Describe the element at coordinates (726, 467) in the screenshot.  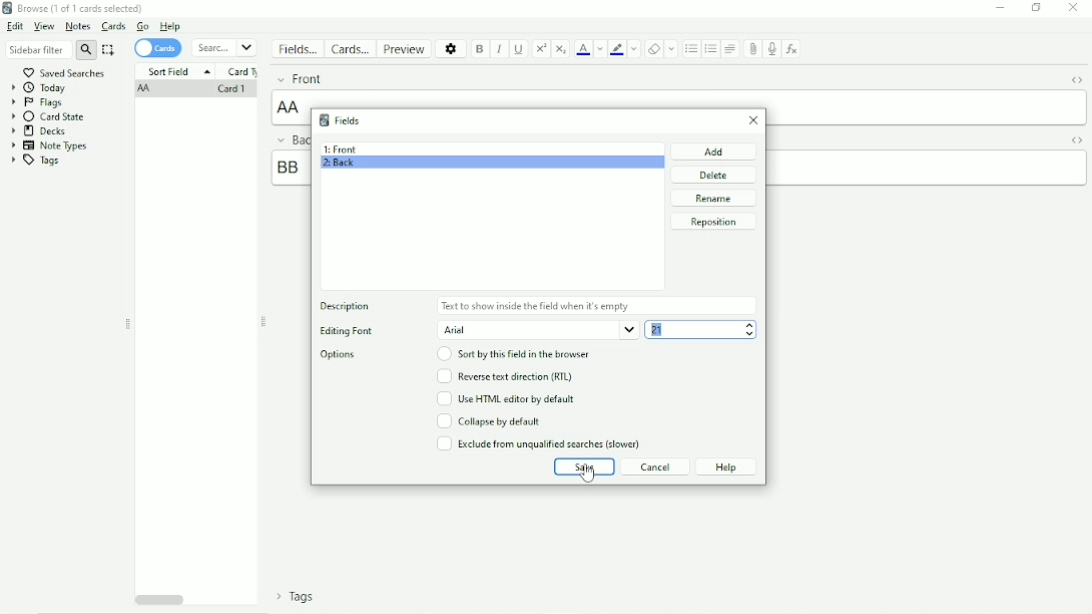
I see `Help` at that location.